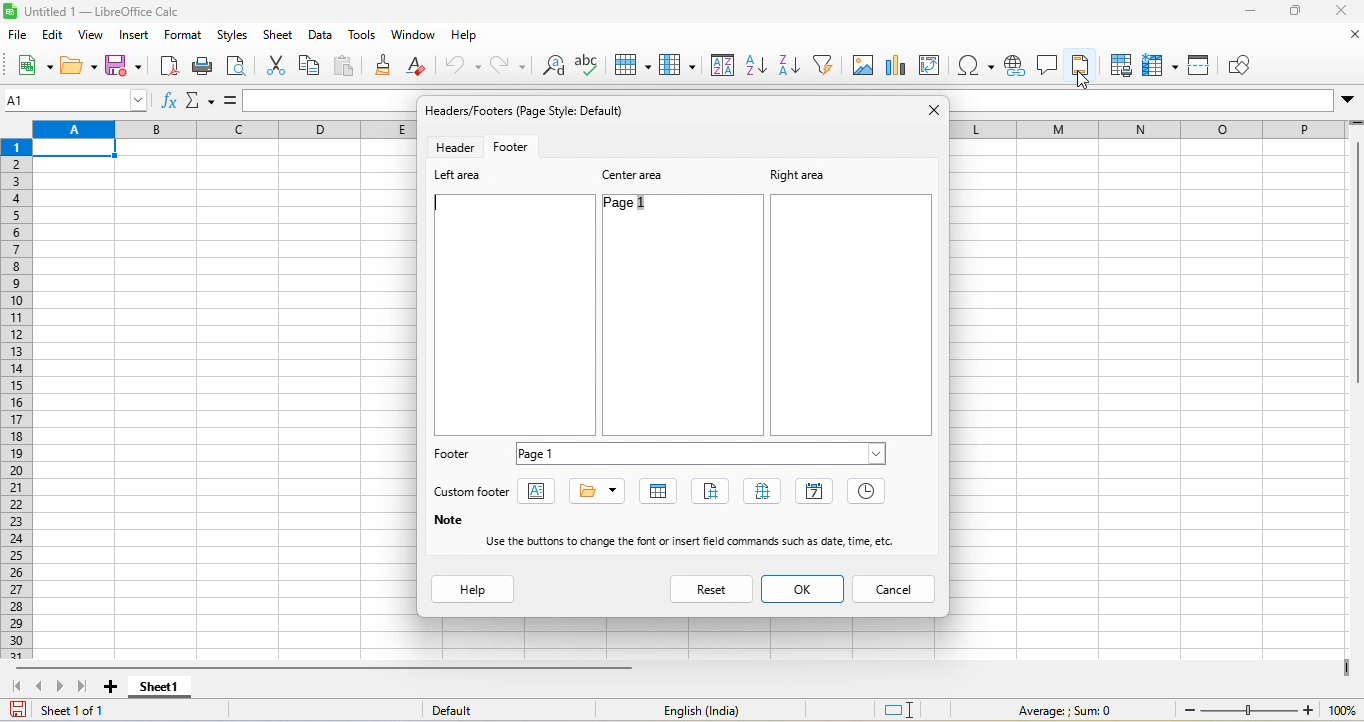 This screenshot has height=722, width=1364. I want to click on print preview, so click(243, 65).